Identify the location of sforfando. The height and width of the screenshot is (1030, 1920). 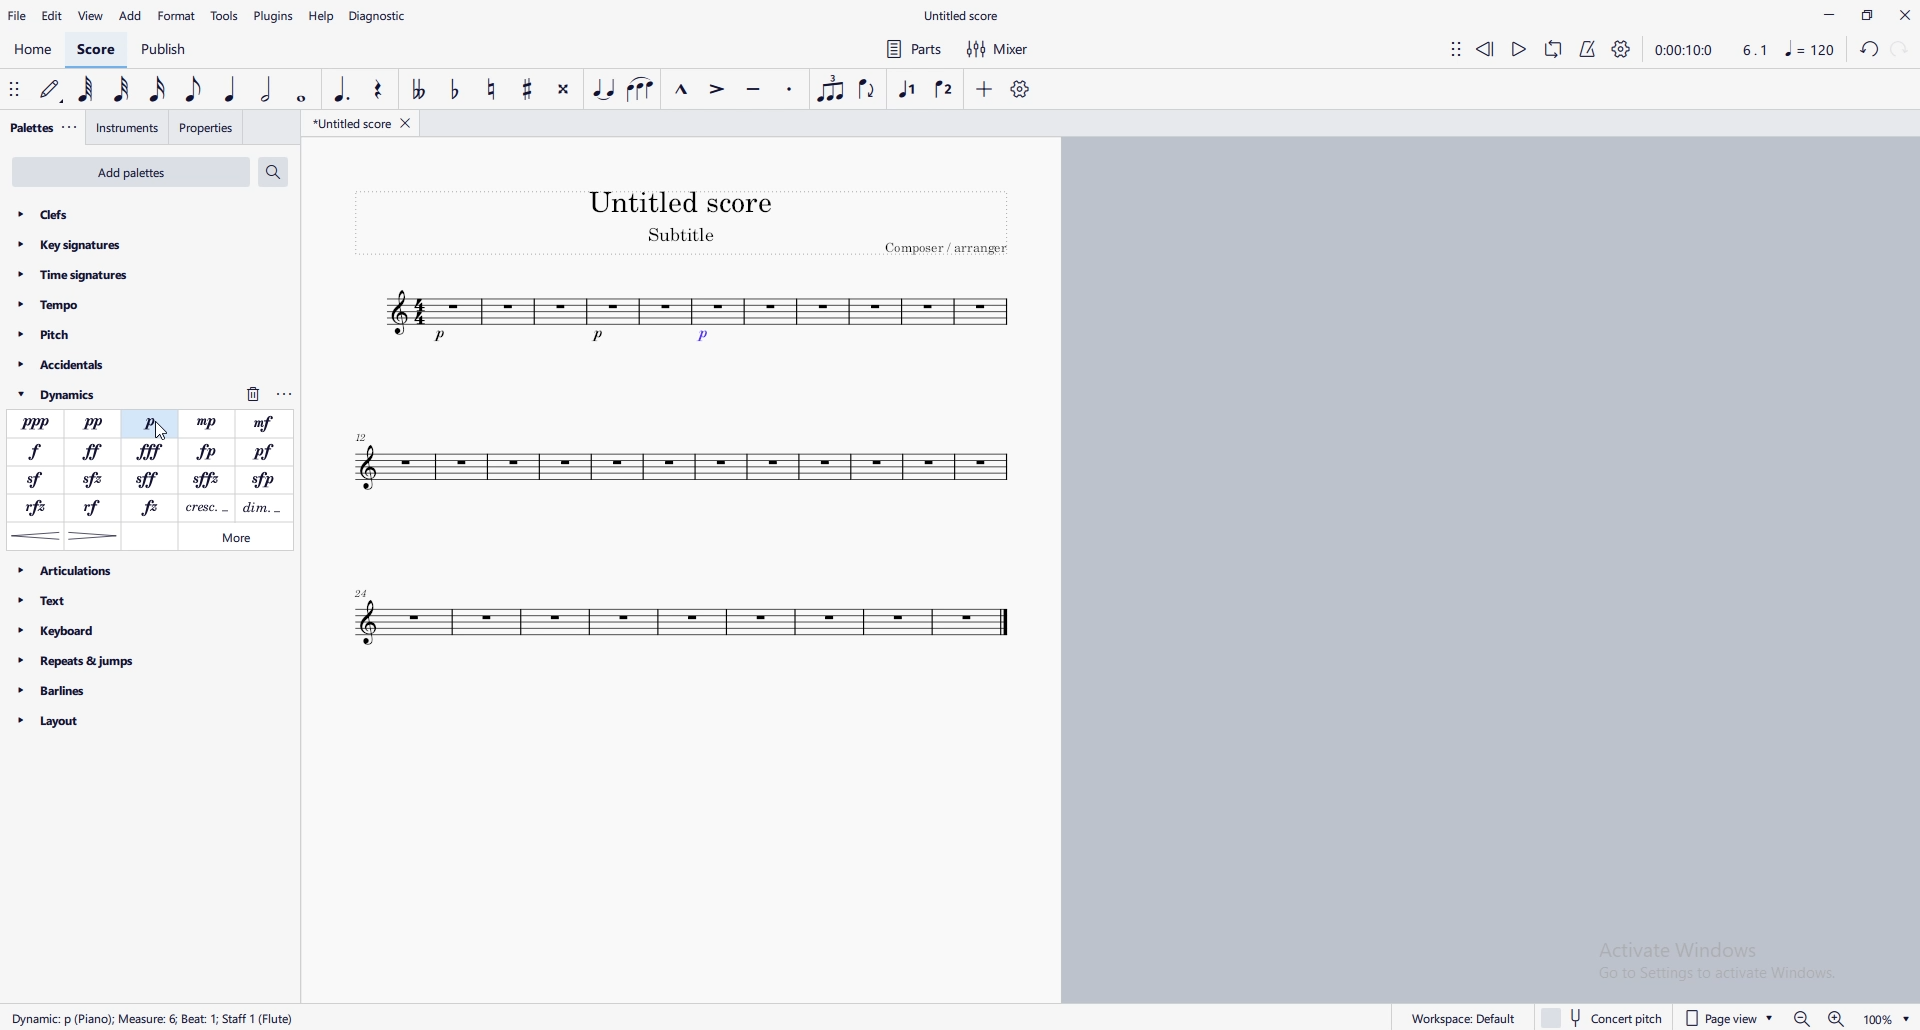
(149, 478).